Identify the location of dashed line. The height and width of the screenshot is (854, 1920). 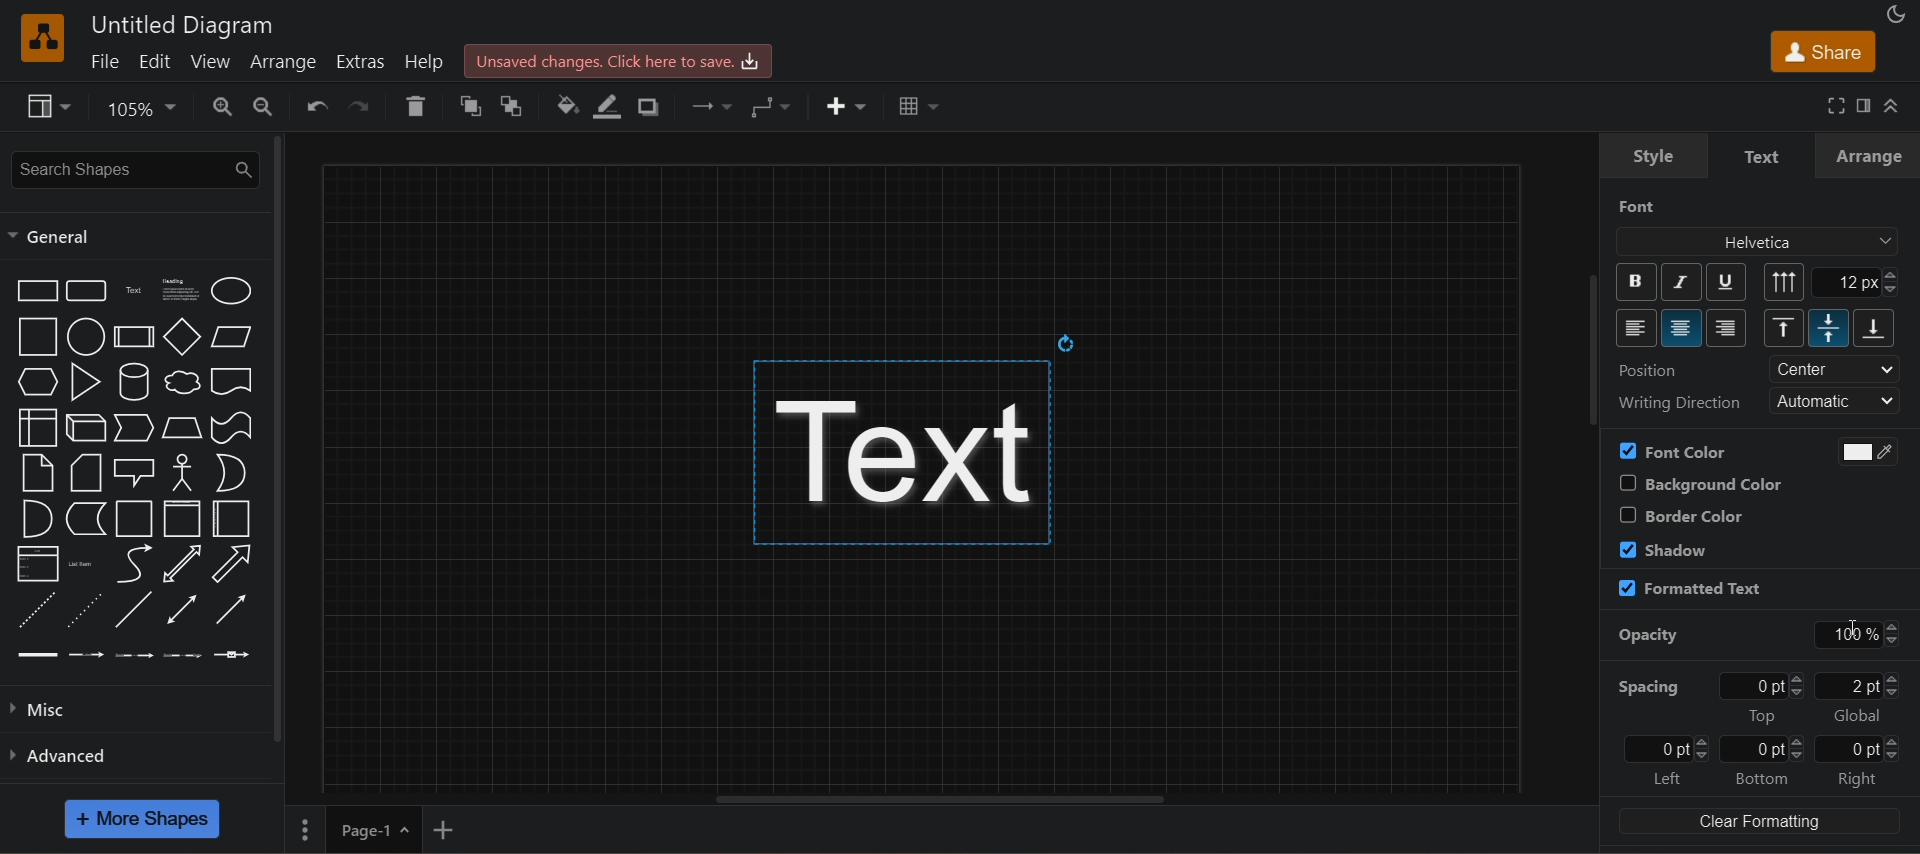
(38, 610).